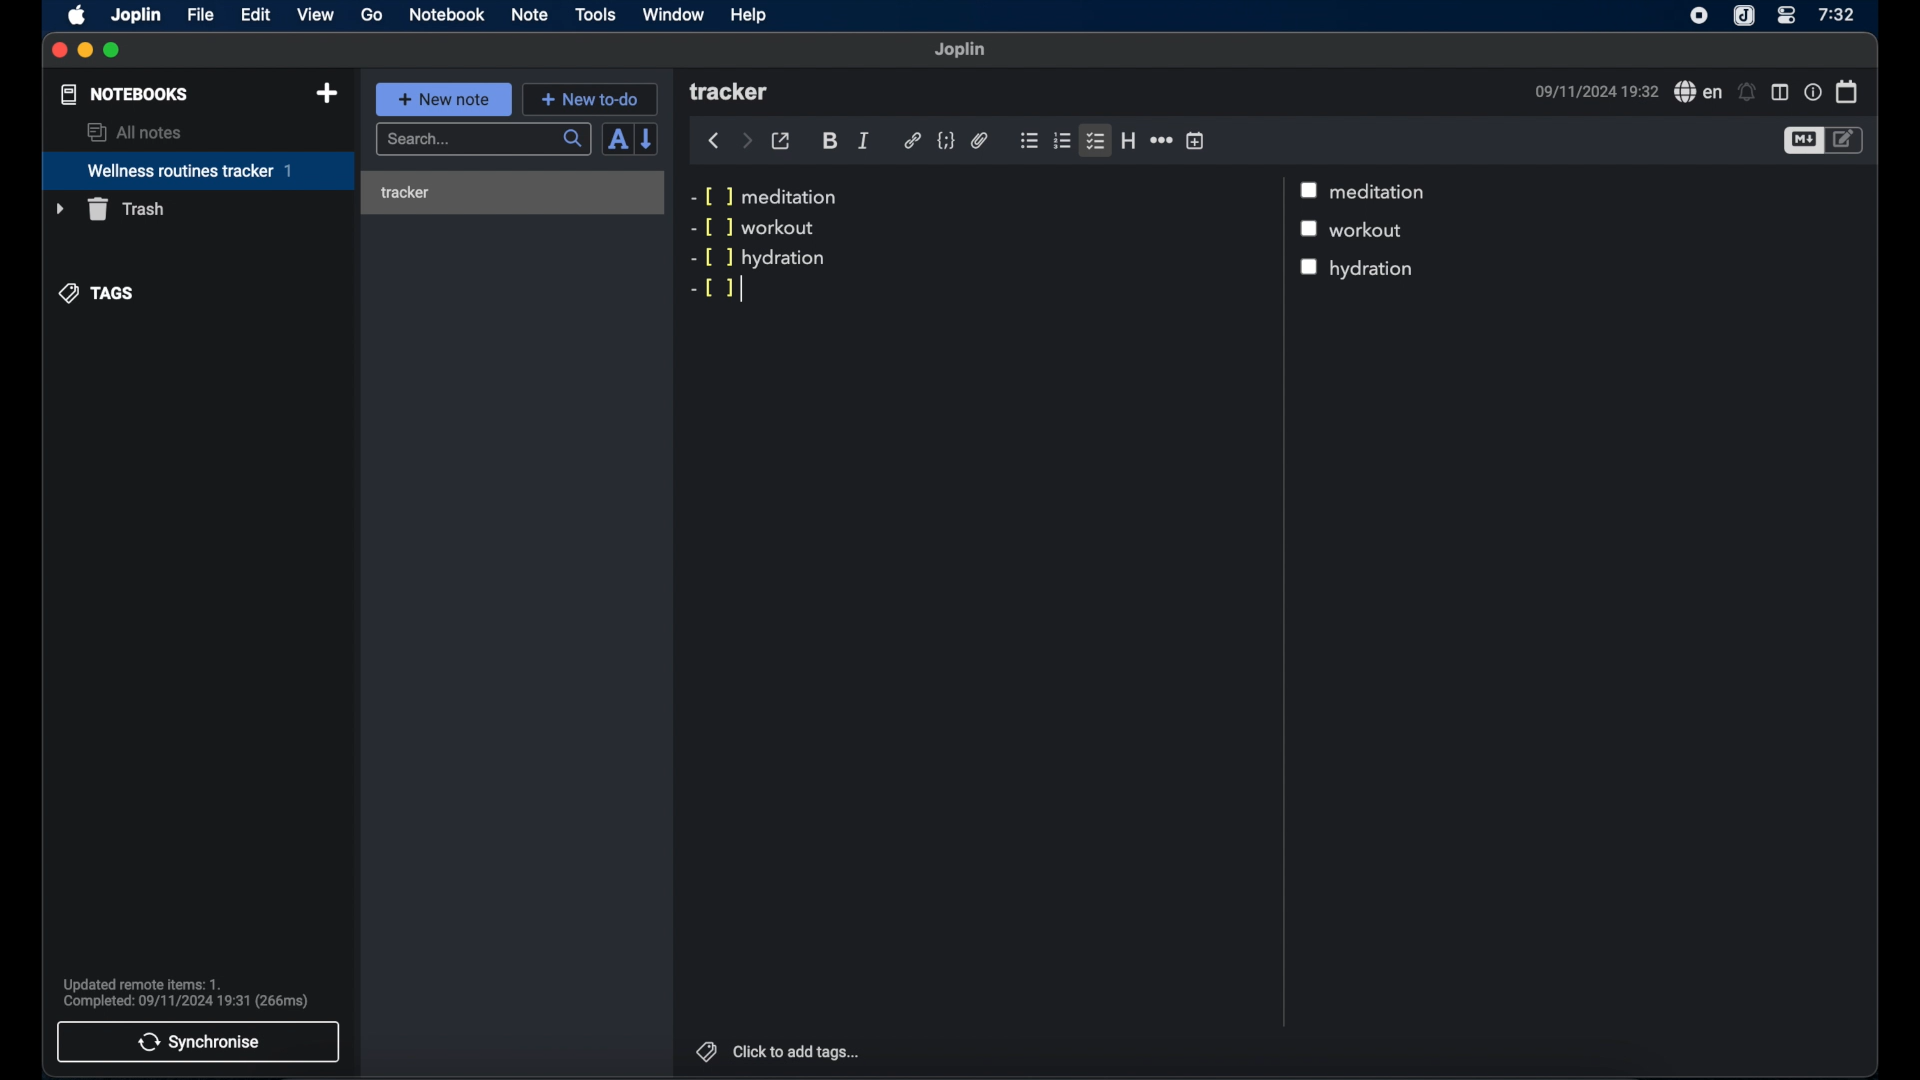 The height and width of the screenshot is (1080, 1920). Describe the element at coordinates (980, 142) in the screenshot. I see `attach file` at that location.